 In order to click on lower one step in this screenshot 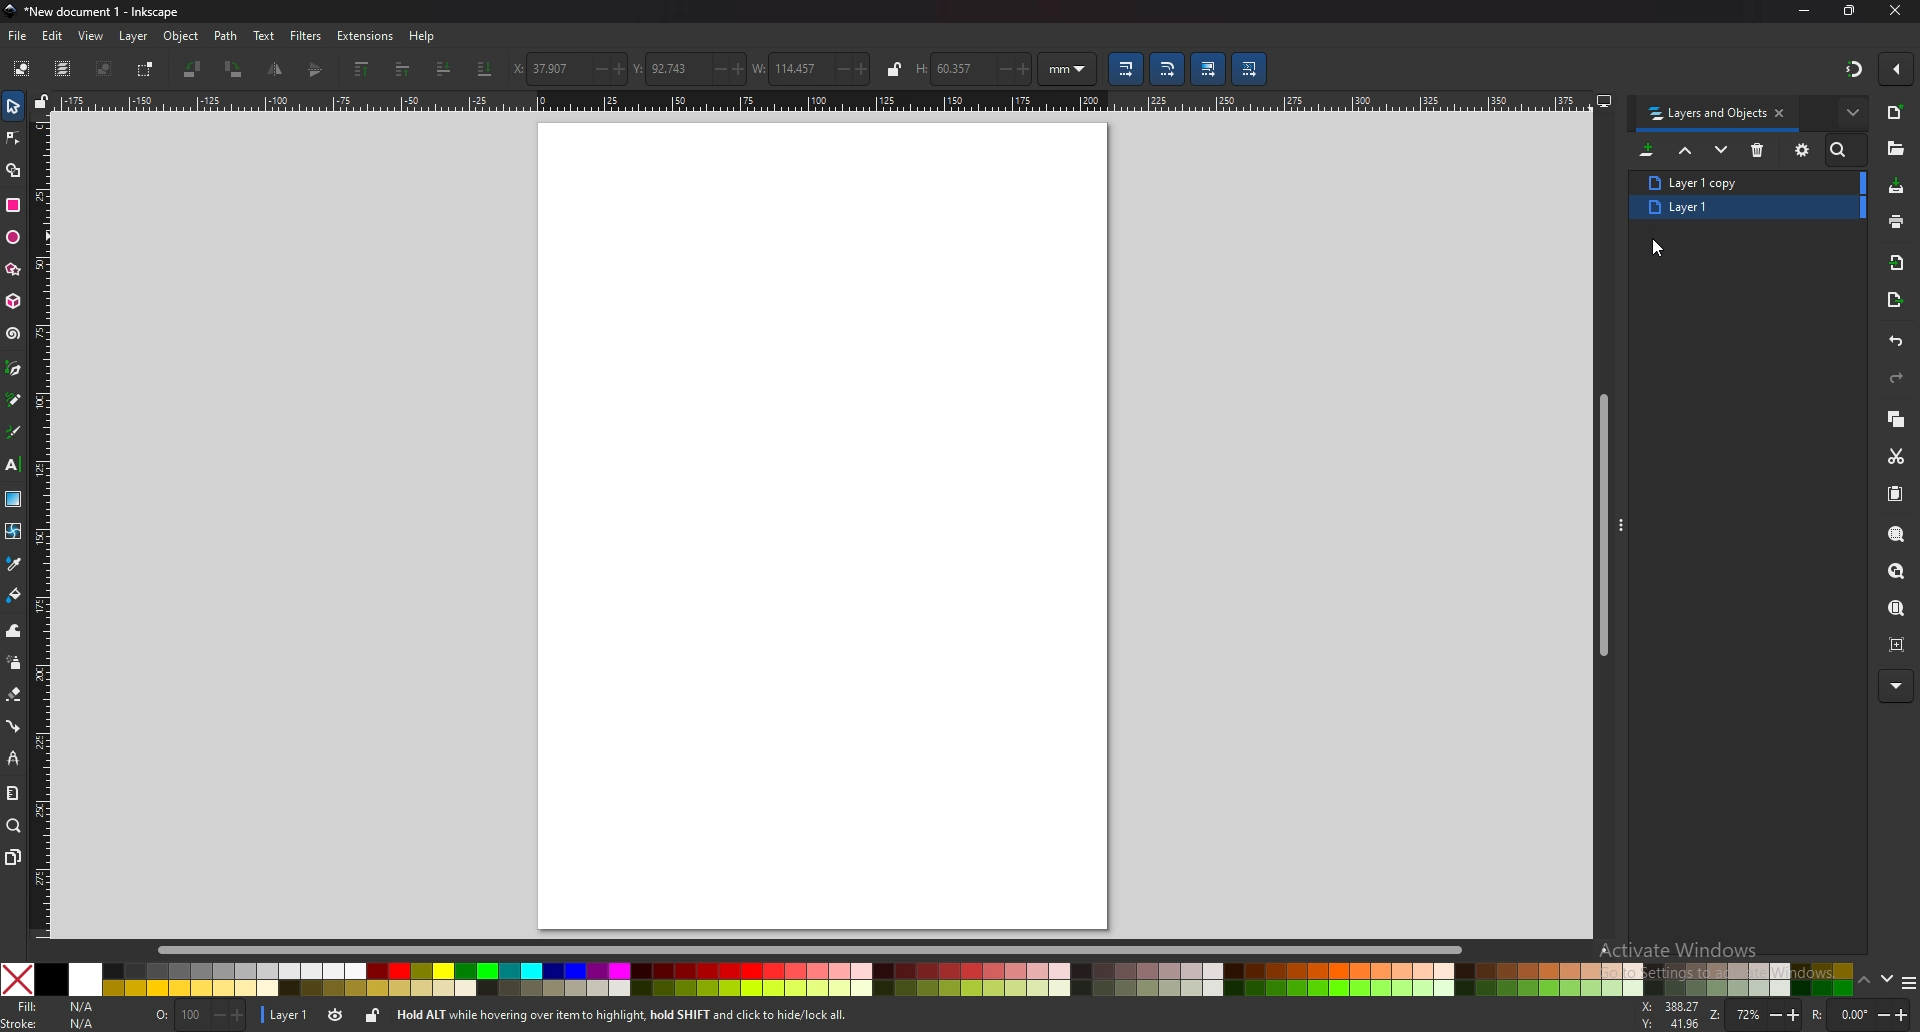, I will do `click(444, 68)`.